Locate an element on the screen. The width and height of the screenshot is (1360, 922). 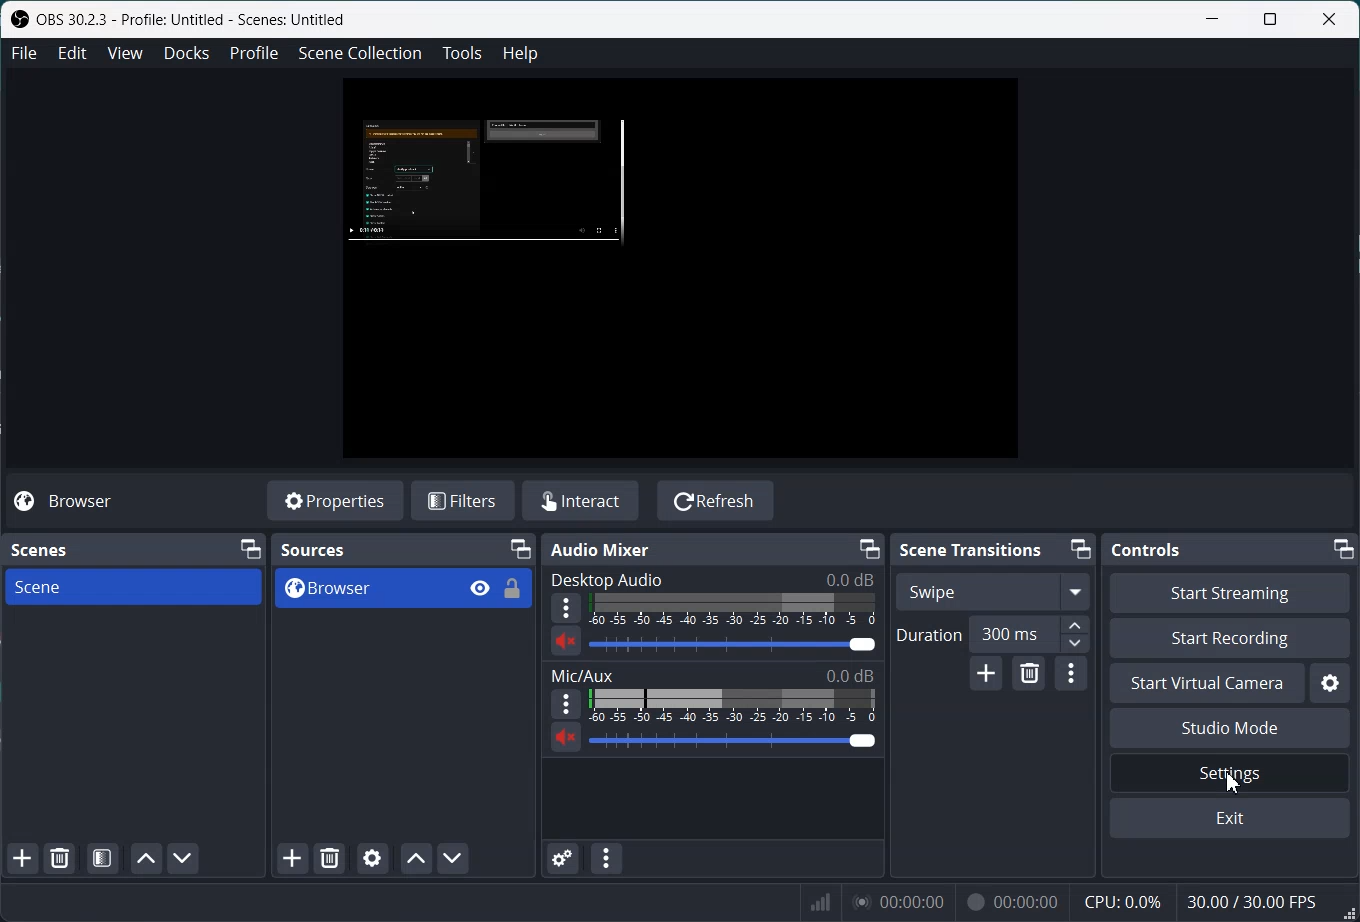
Tools is located at coordinates (460, 53).